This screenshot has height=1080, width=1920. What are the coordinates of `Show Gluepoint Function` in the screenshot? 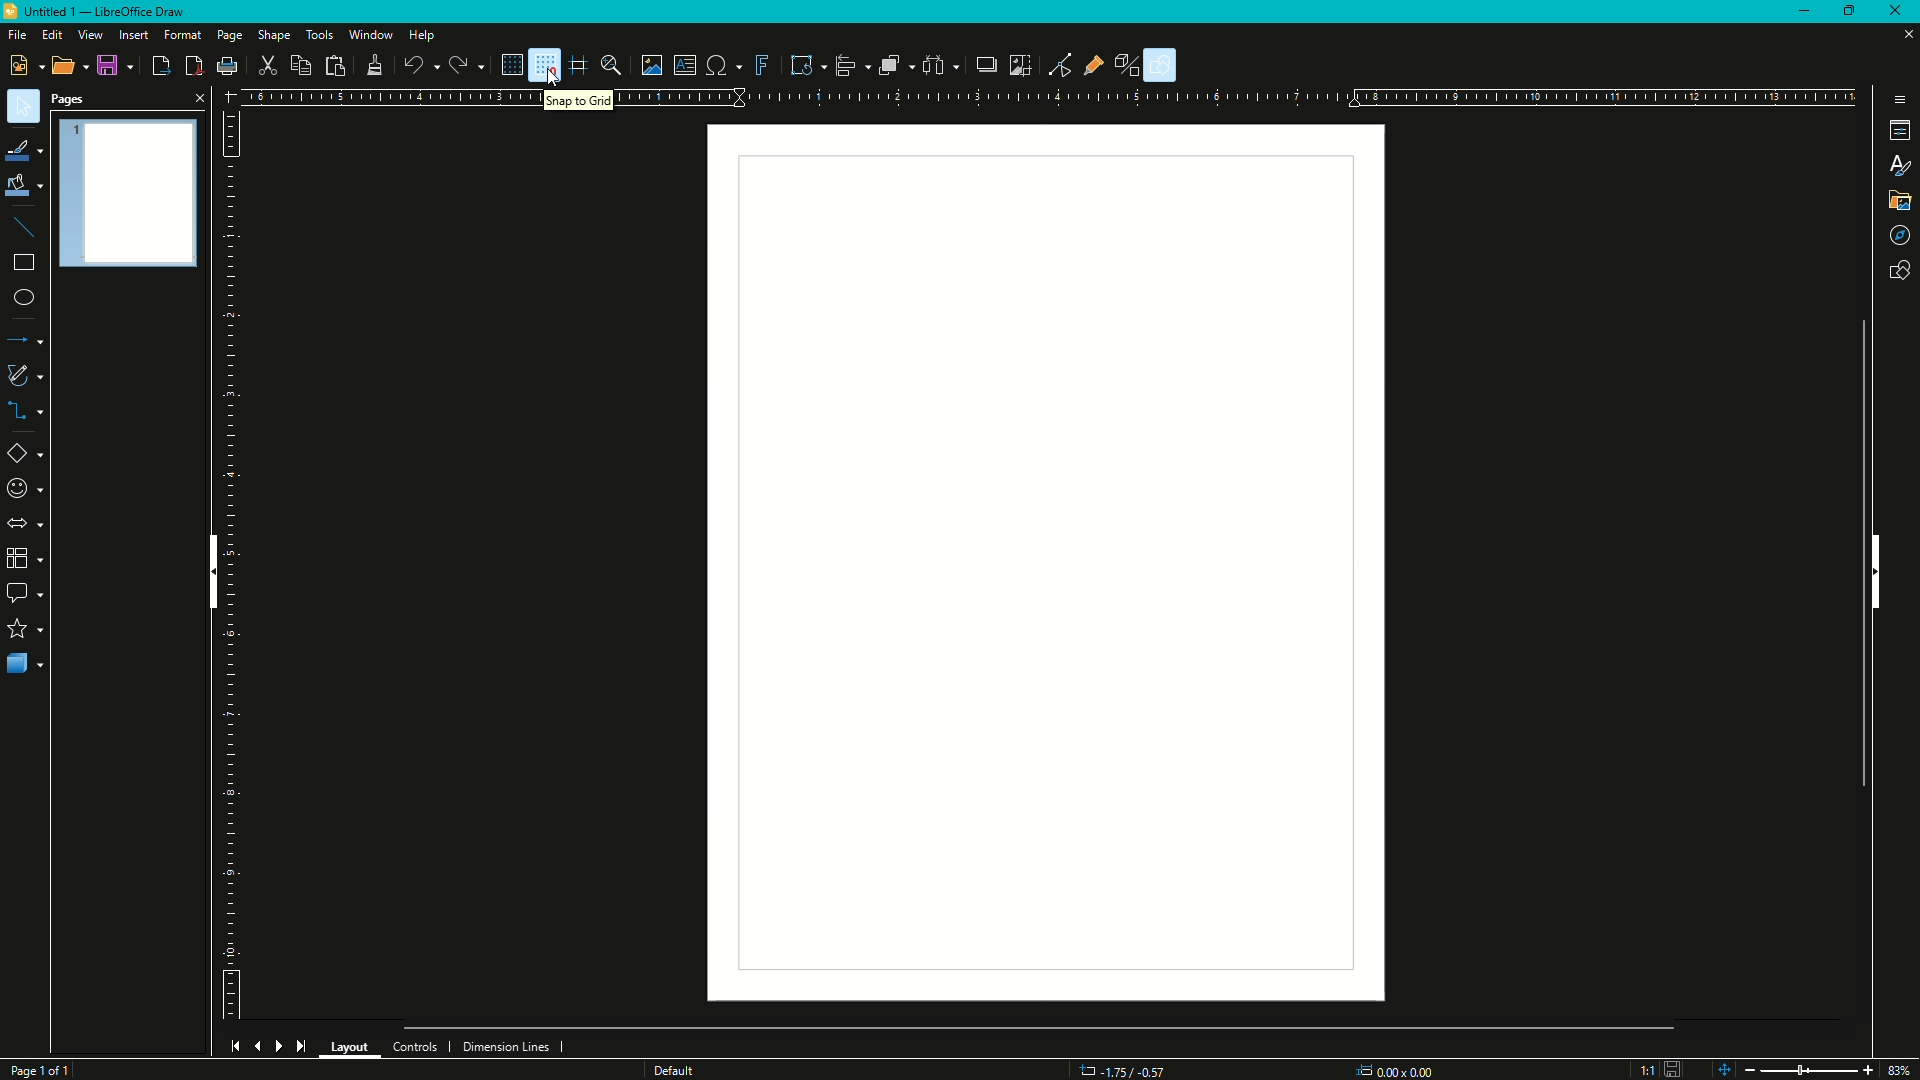 It's located at (1089, 67).